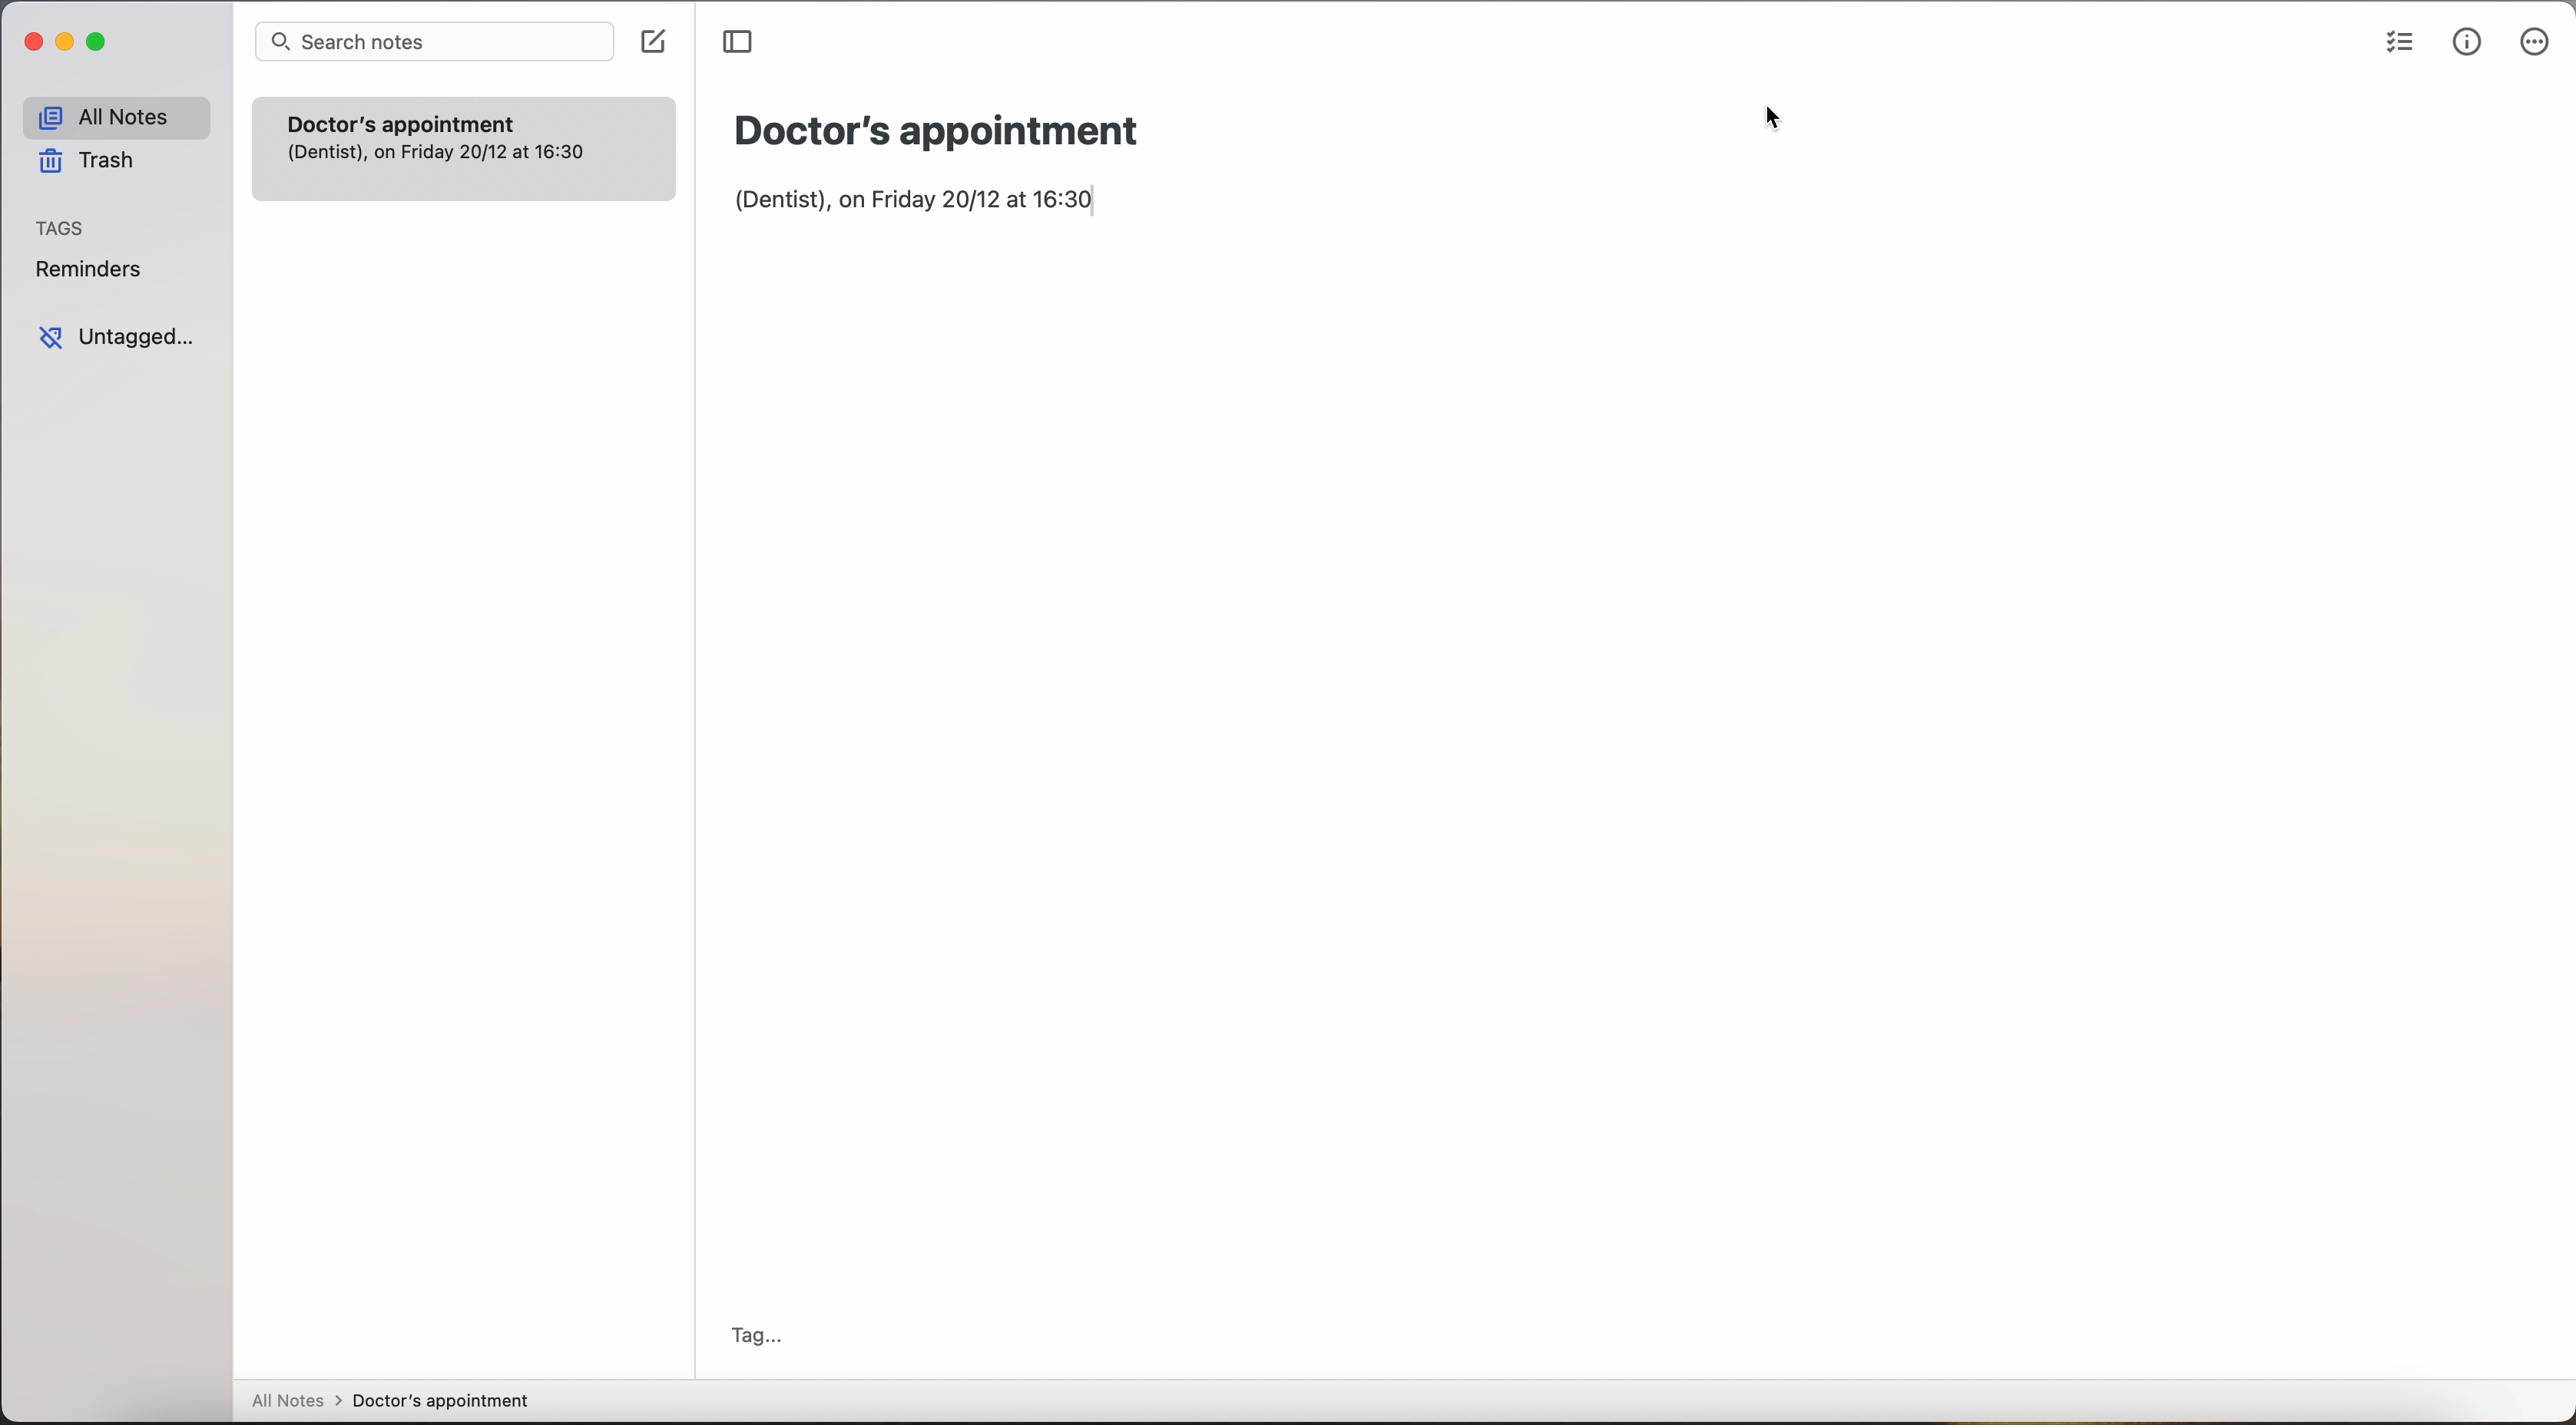 The image size is (2576, 1425). I want to click on close program, so click(26, 41).